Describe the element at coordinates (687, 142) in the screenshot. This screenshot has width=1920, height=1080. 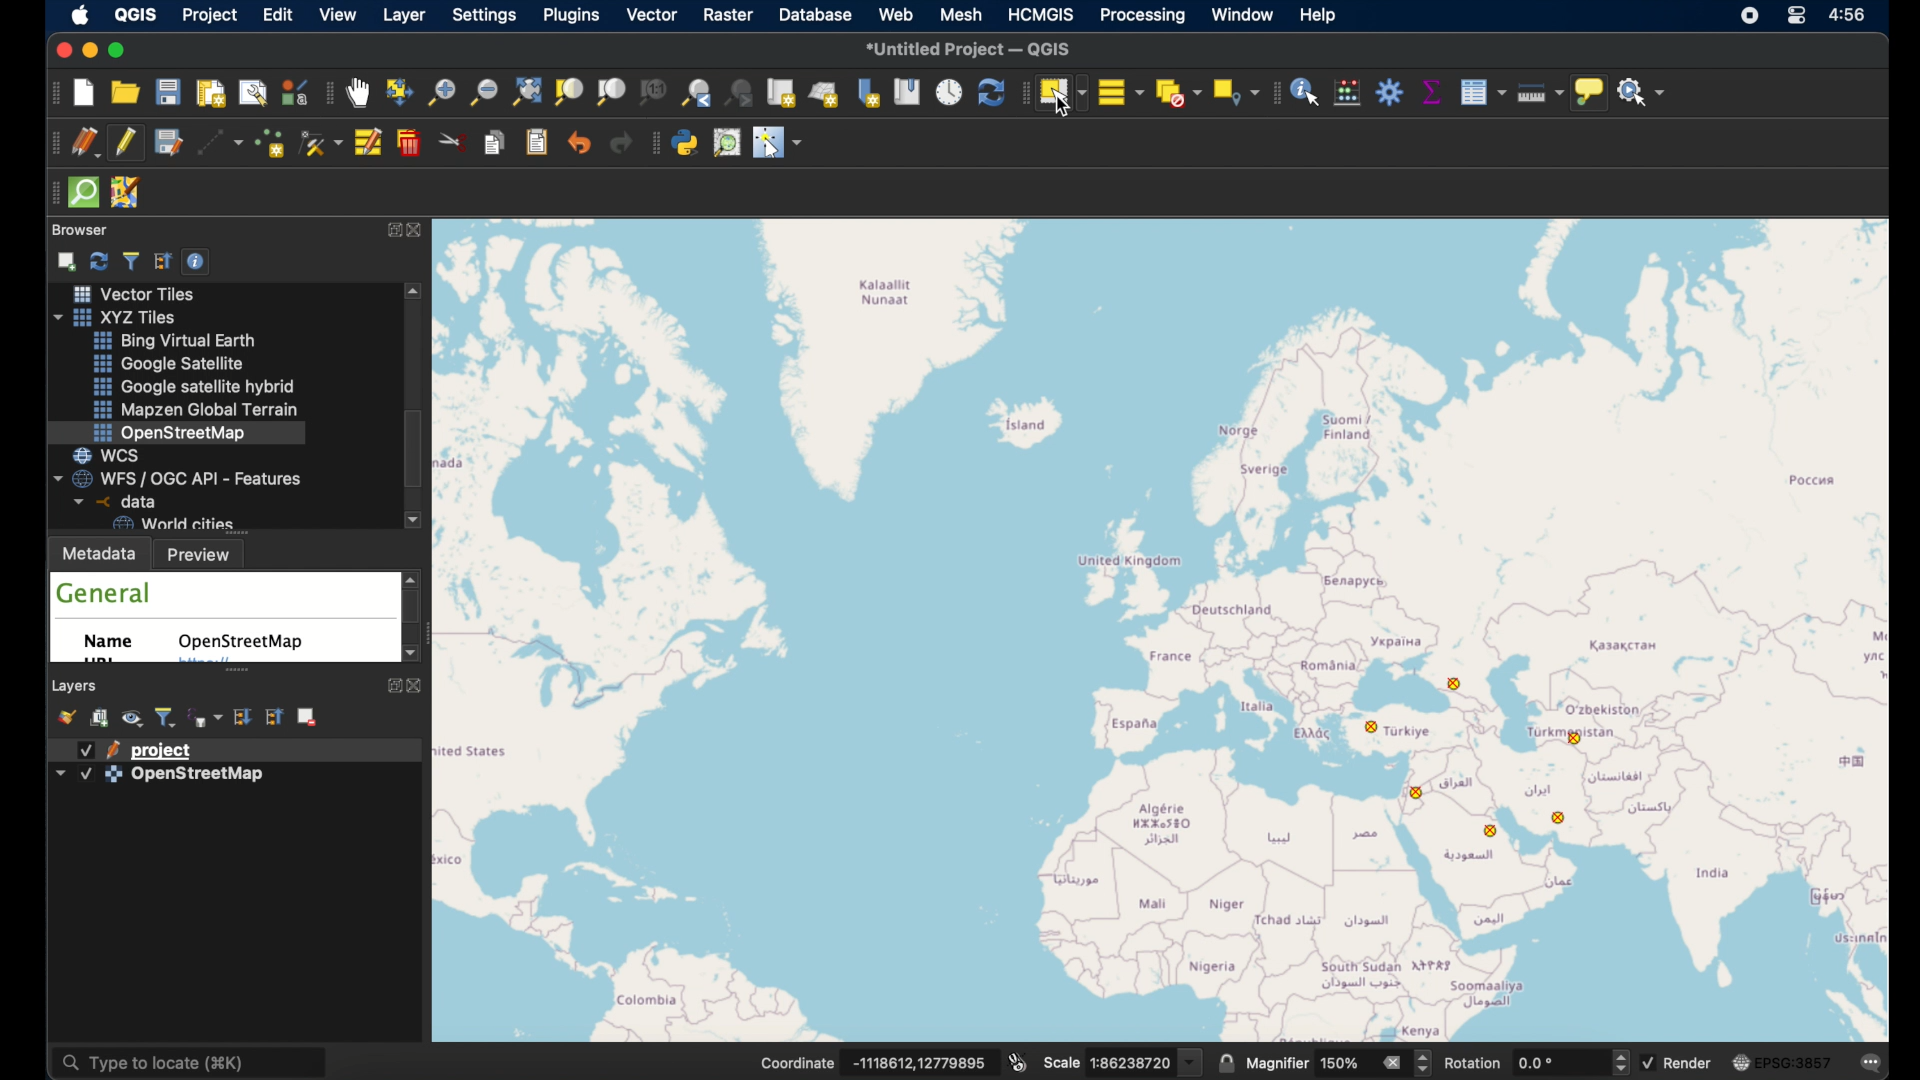
I see `python console` at that location.